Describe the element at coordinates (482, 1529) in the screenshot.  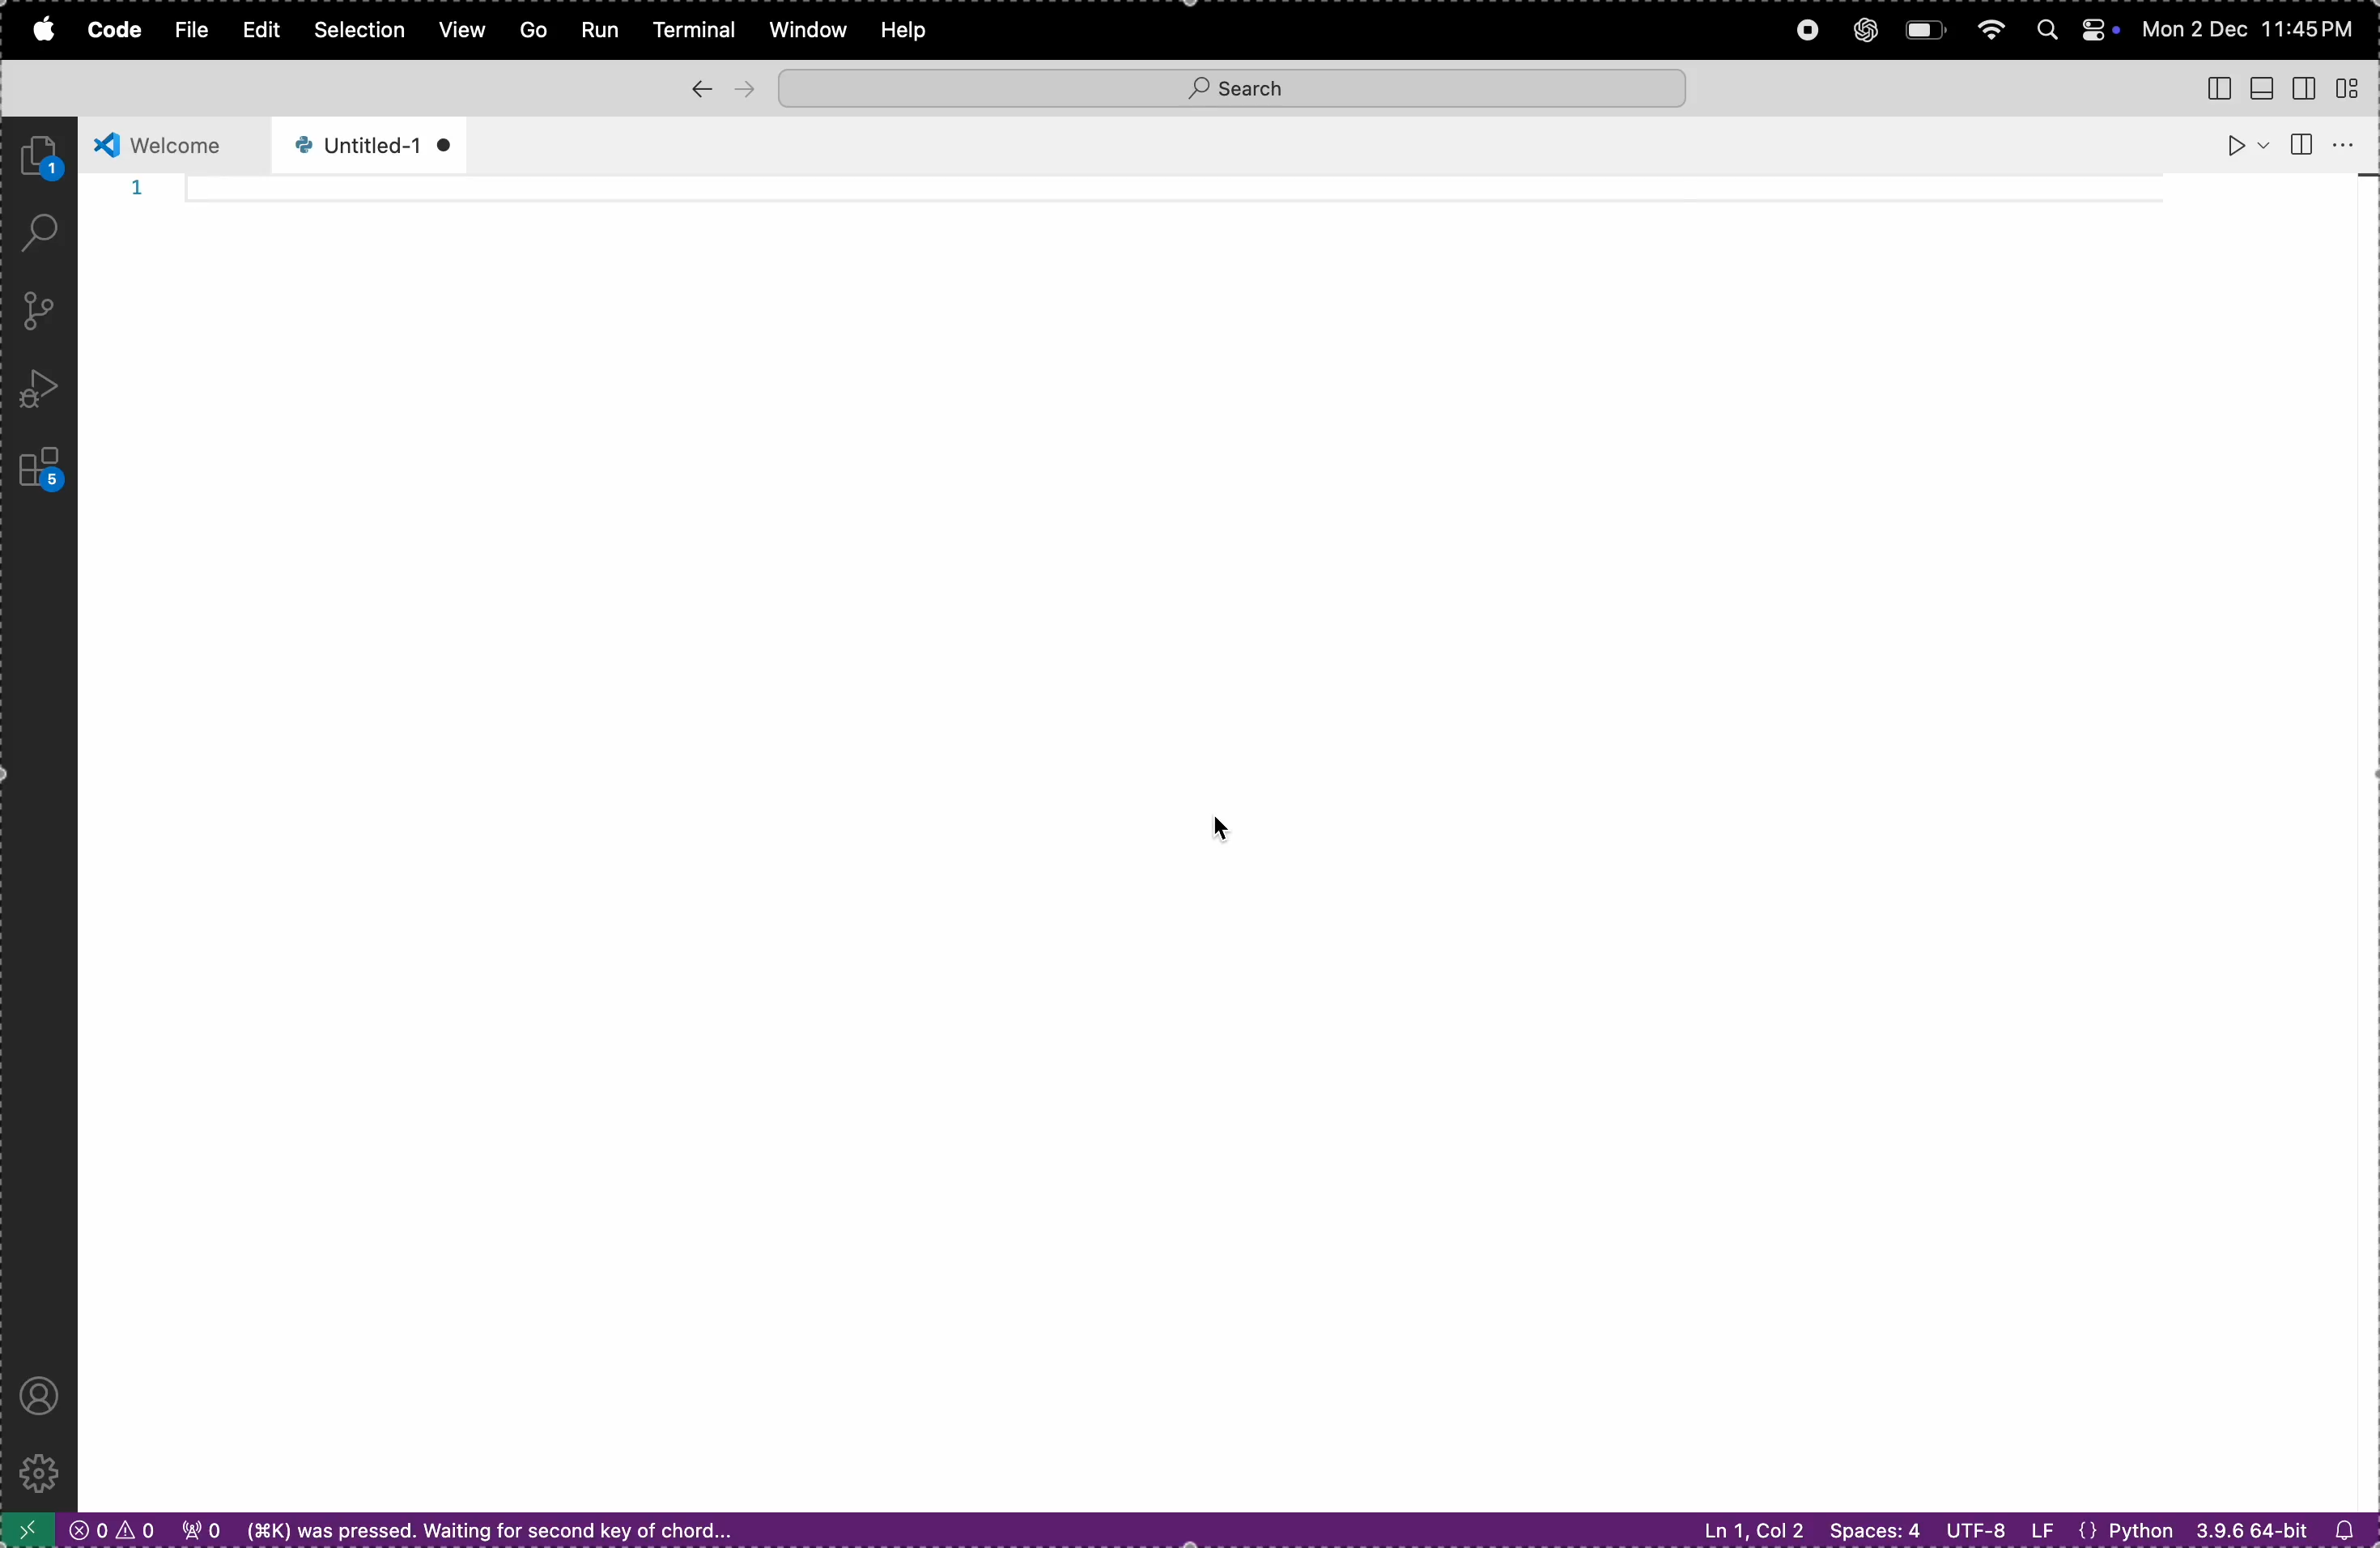
I see `waiting for second key chord` at that location.